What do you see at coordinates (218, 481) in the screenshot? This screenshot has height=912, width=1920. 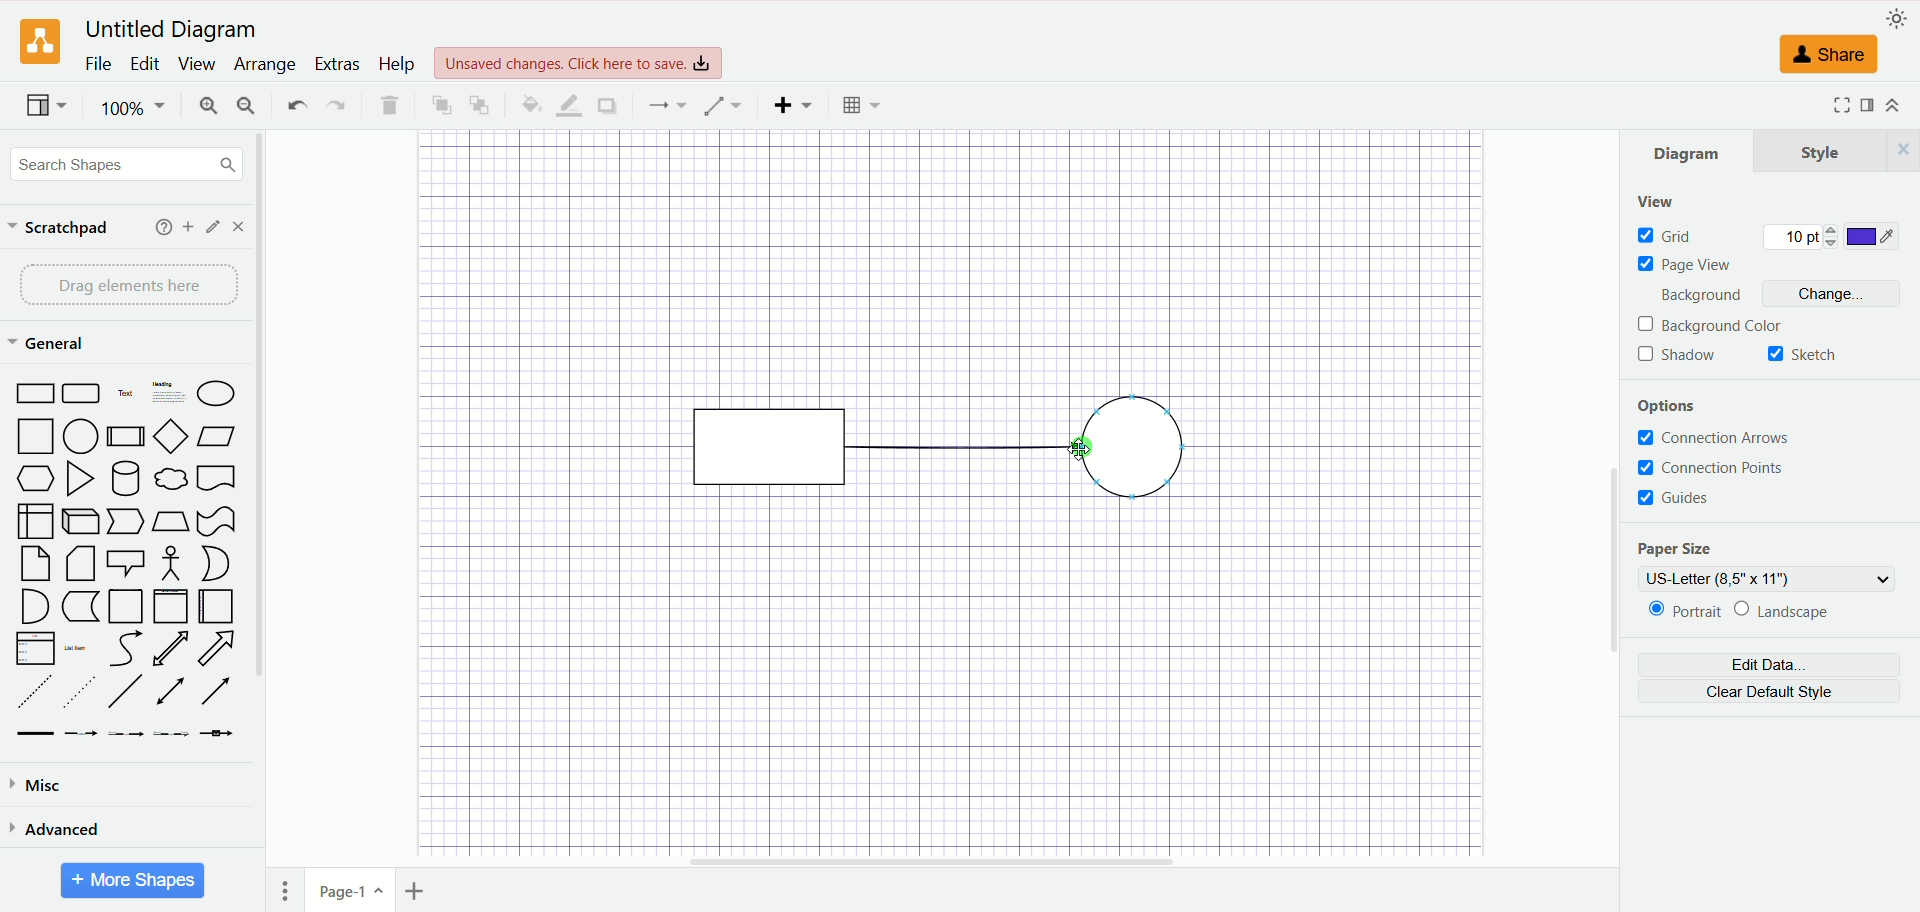 I see `Bookmar` at bounding box center [218, 481].